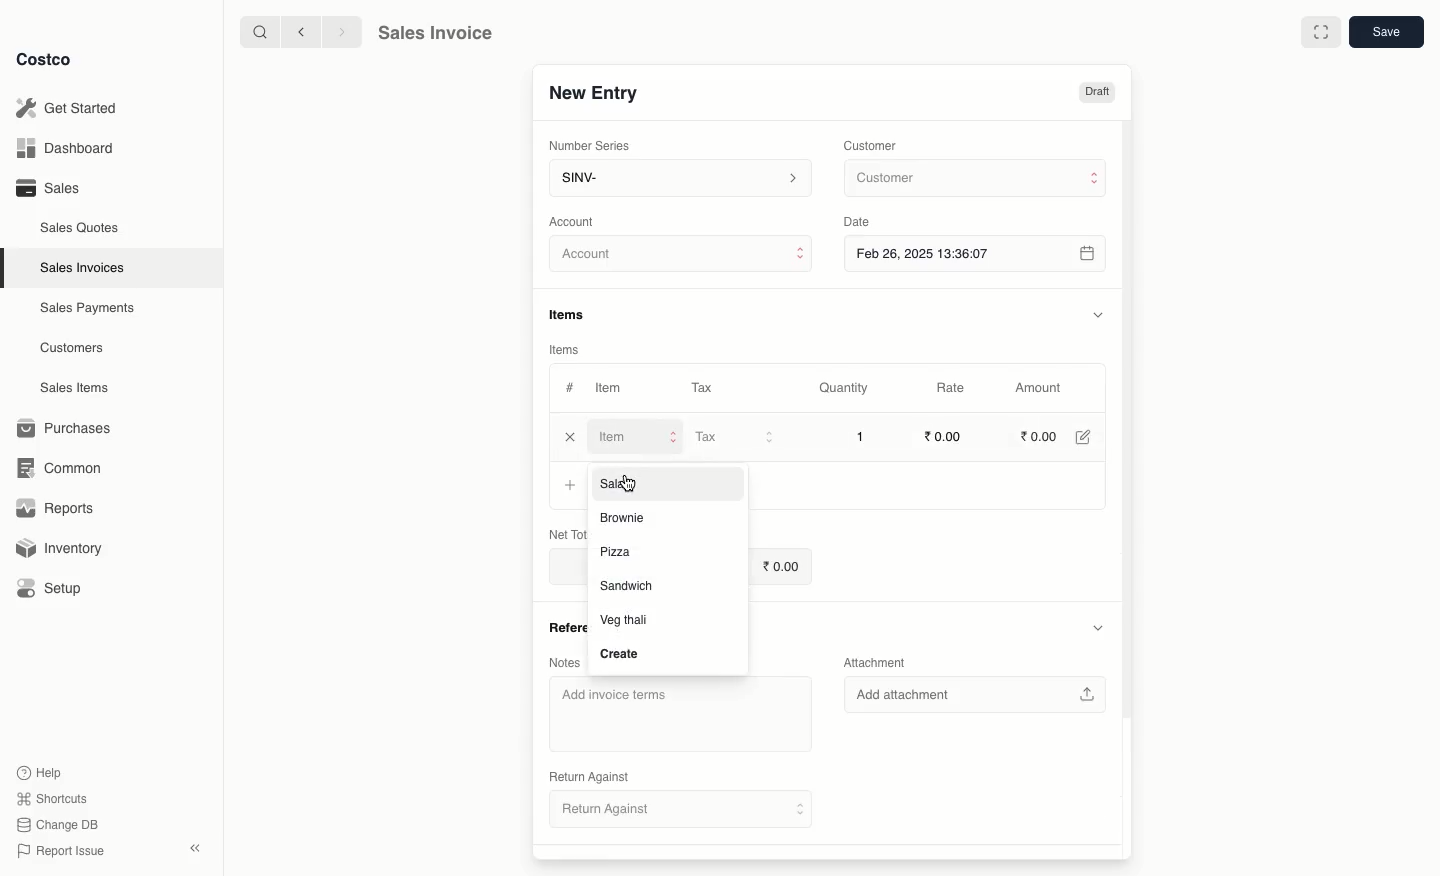  I want to click on References, so click(565, 628).